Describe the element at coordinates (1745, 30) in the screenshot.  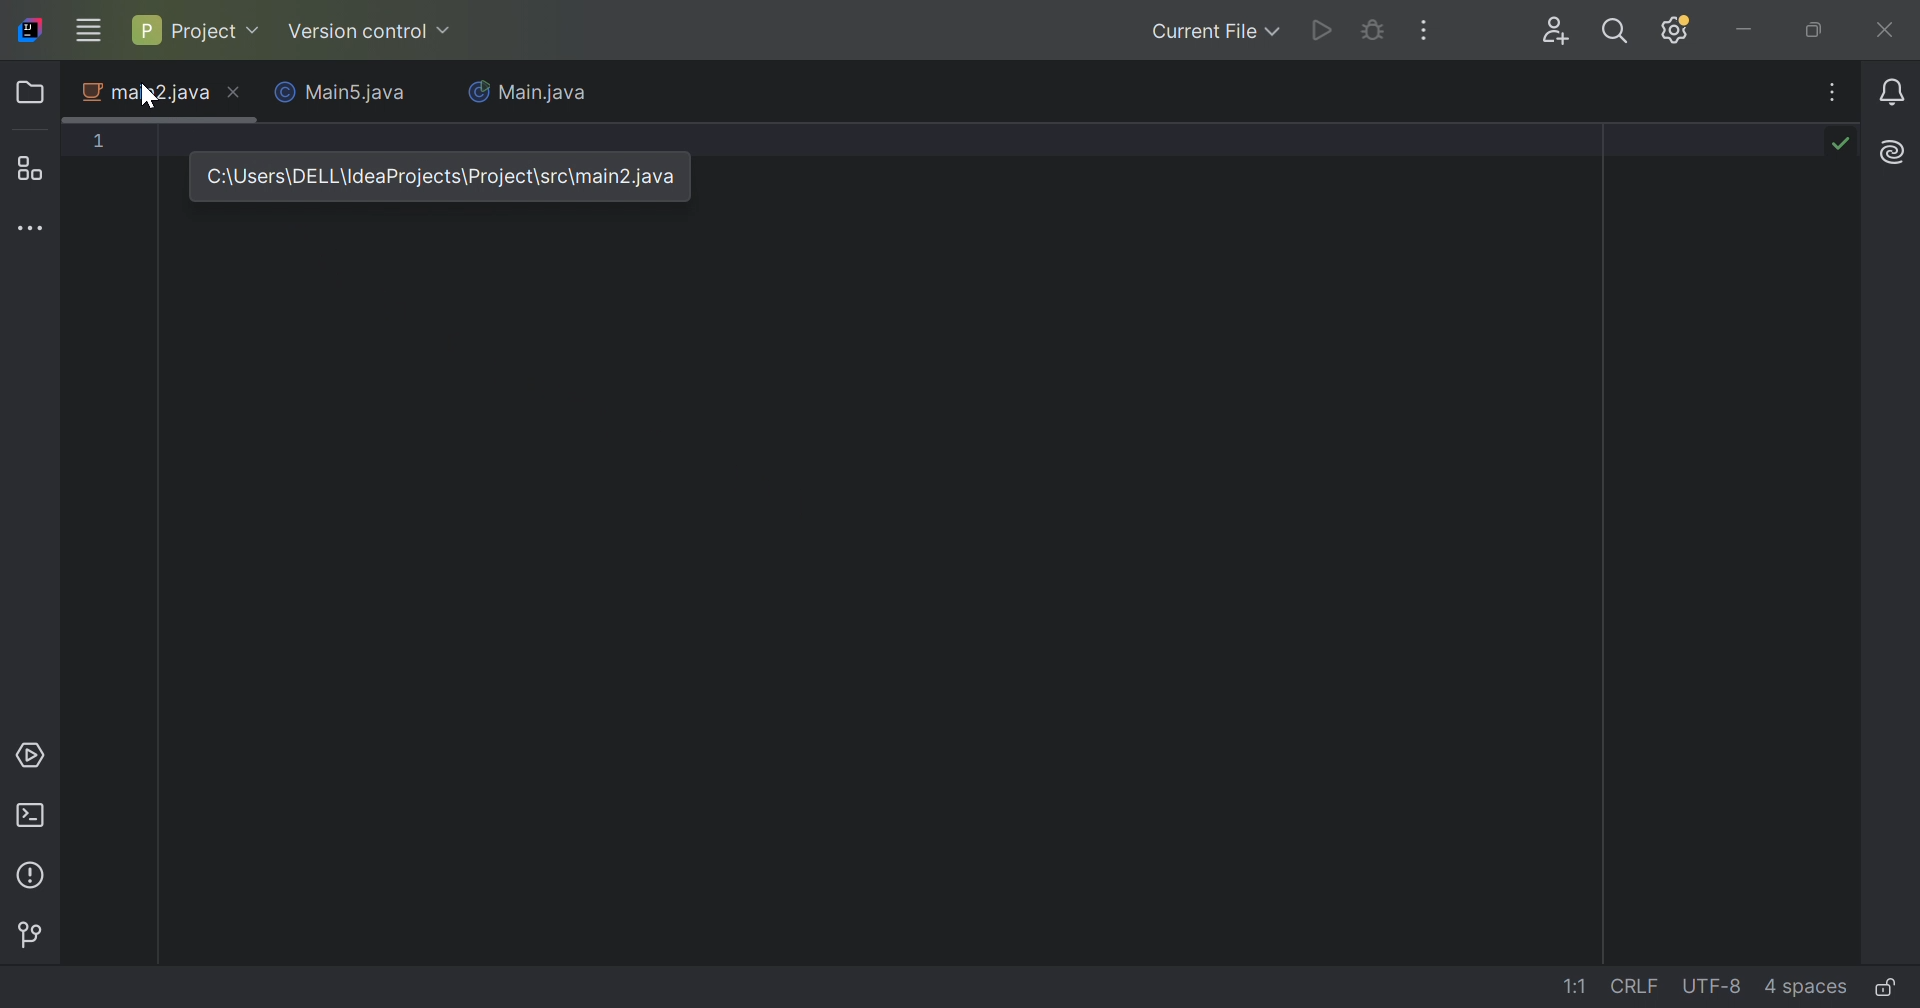
I see `Minimize` at that location.